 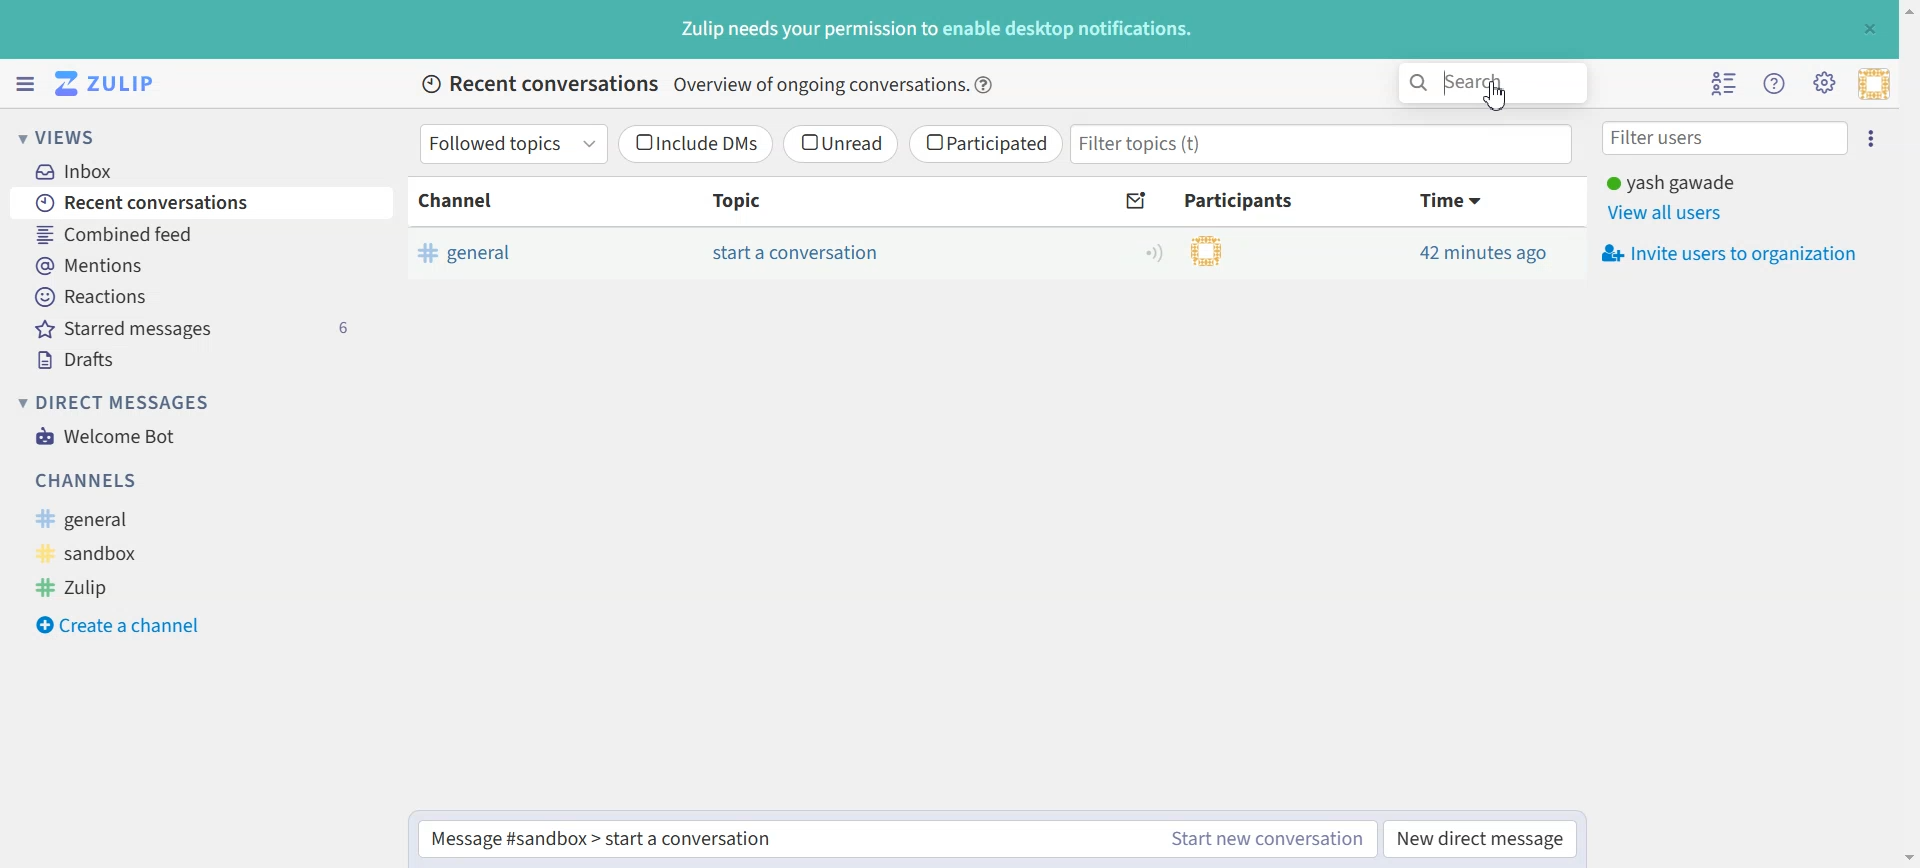 What do you see at coordinates (1874, 84) in the screenshot?
I see `Personal Menu` at bounding box center [1874, 84].